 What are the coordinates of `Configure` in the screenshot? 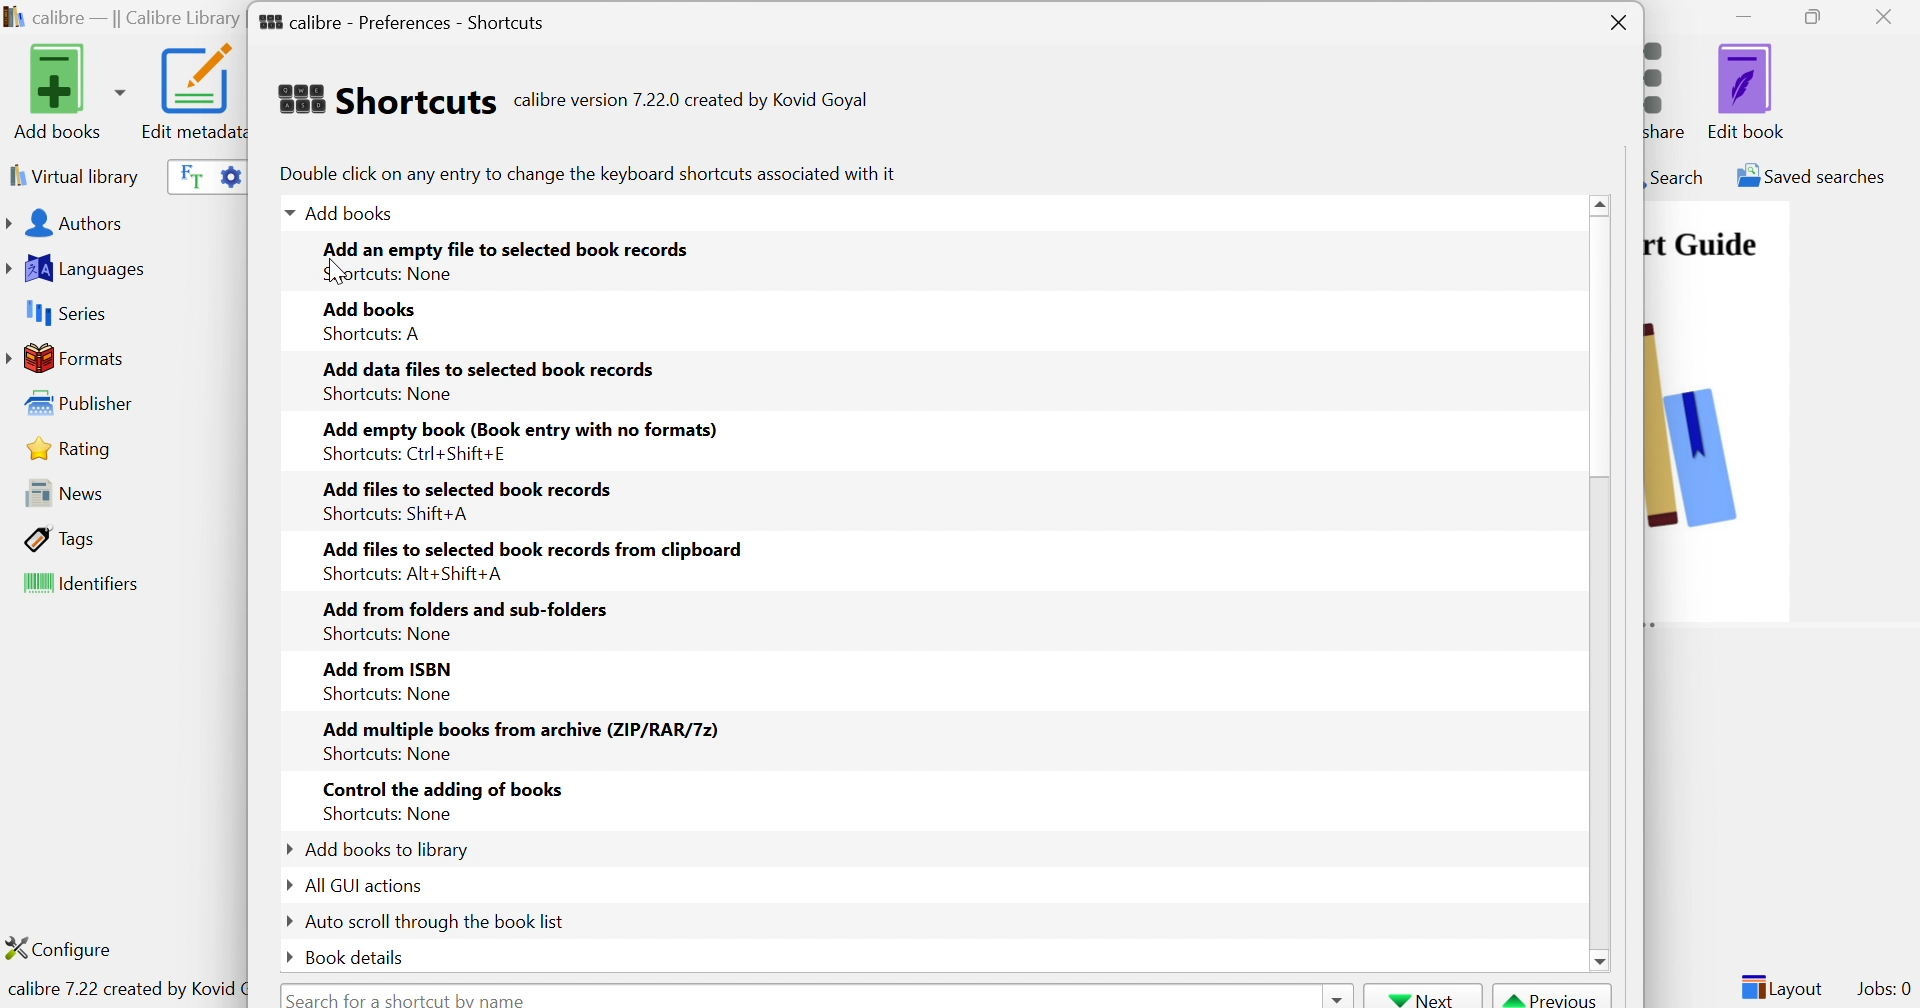 It's located at (67, 948).